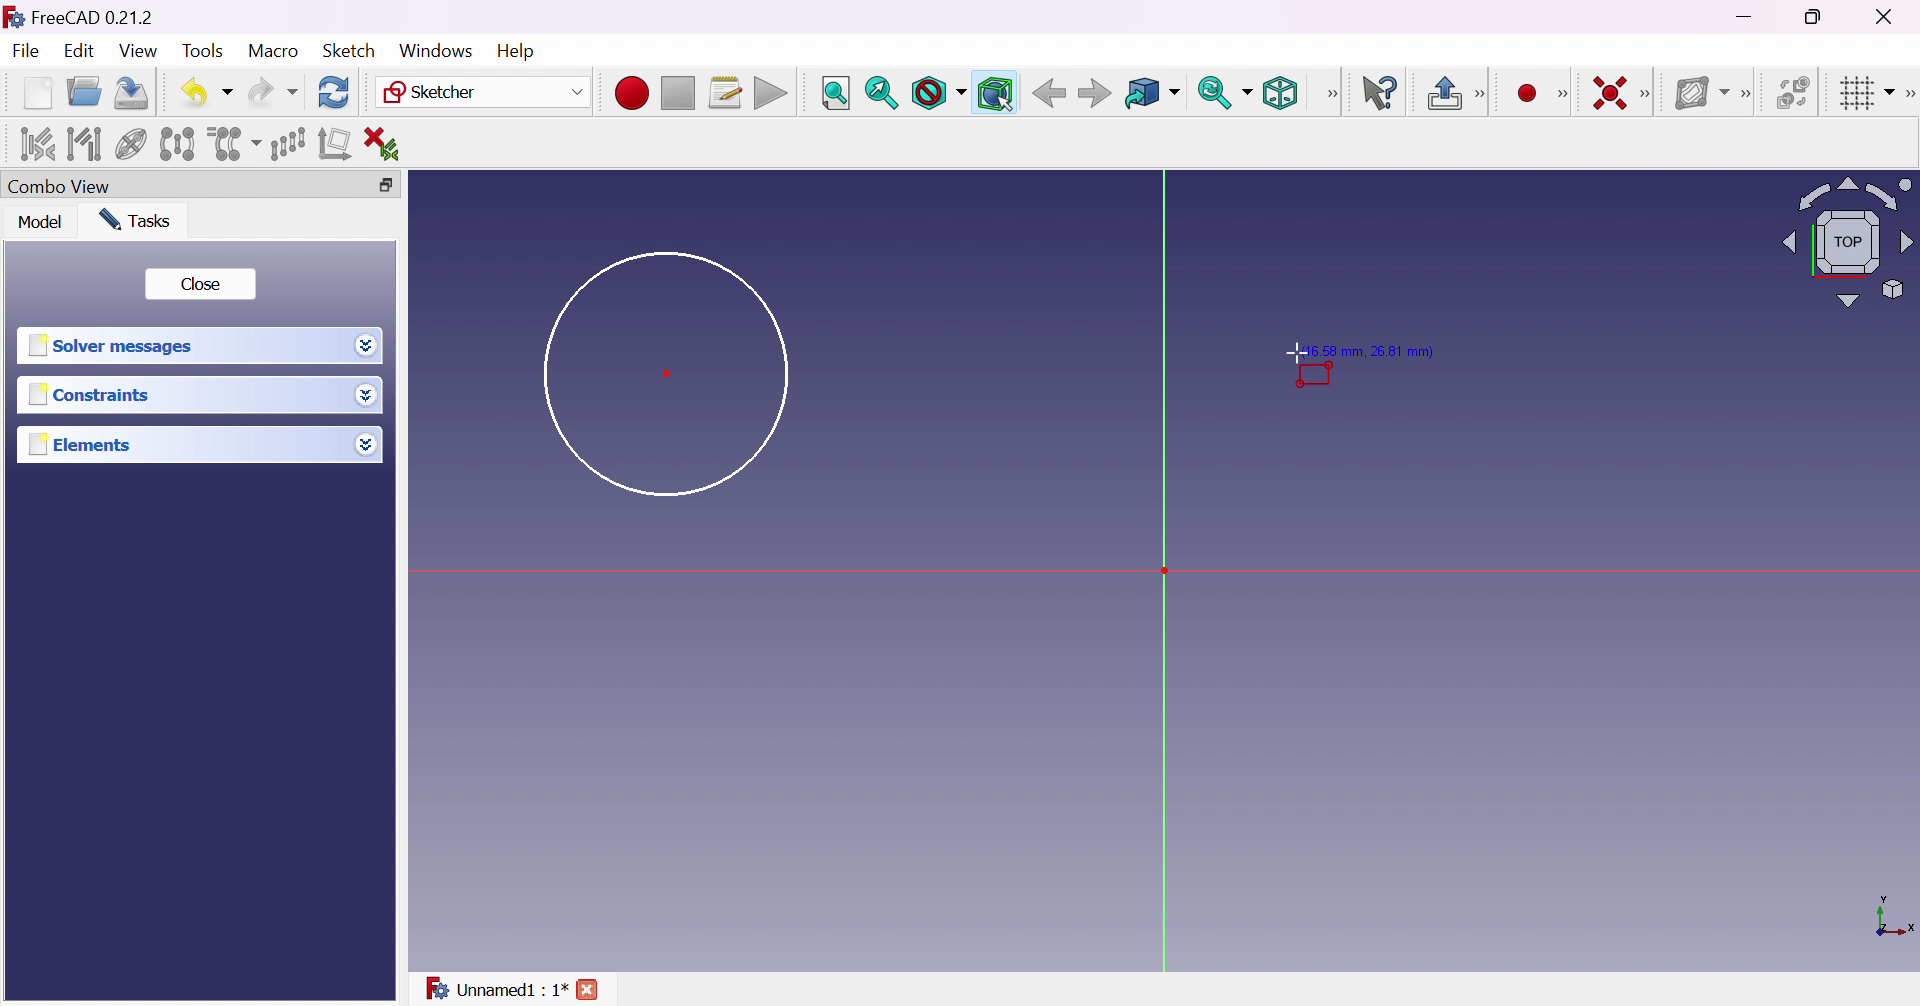  What do you see at coordinates (1751, 94) in the screenshot?
I see `[Sketcher B-spline tools]]` at bounding box center [1751, 94].